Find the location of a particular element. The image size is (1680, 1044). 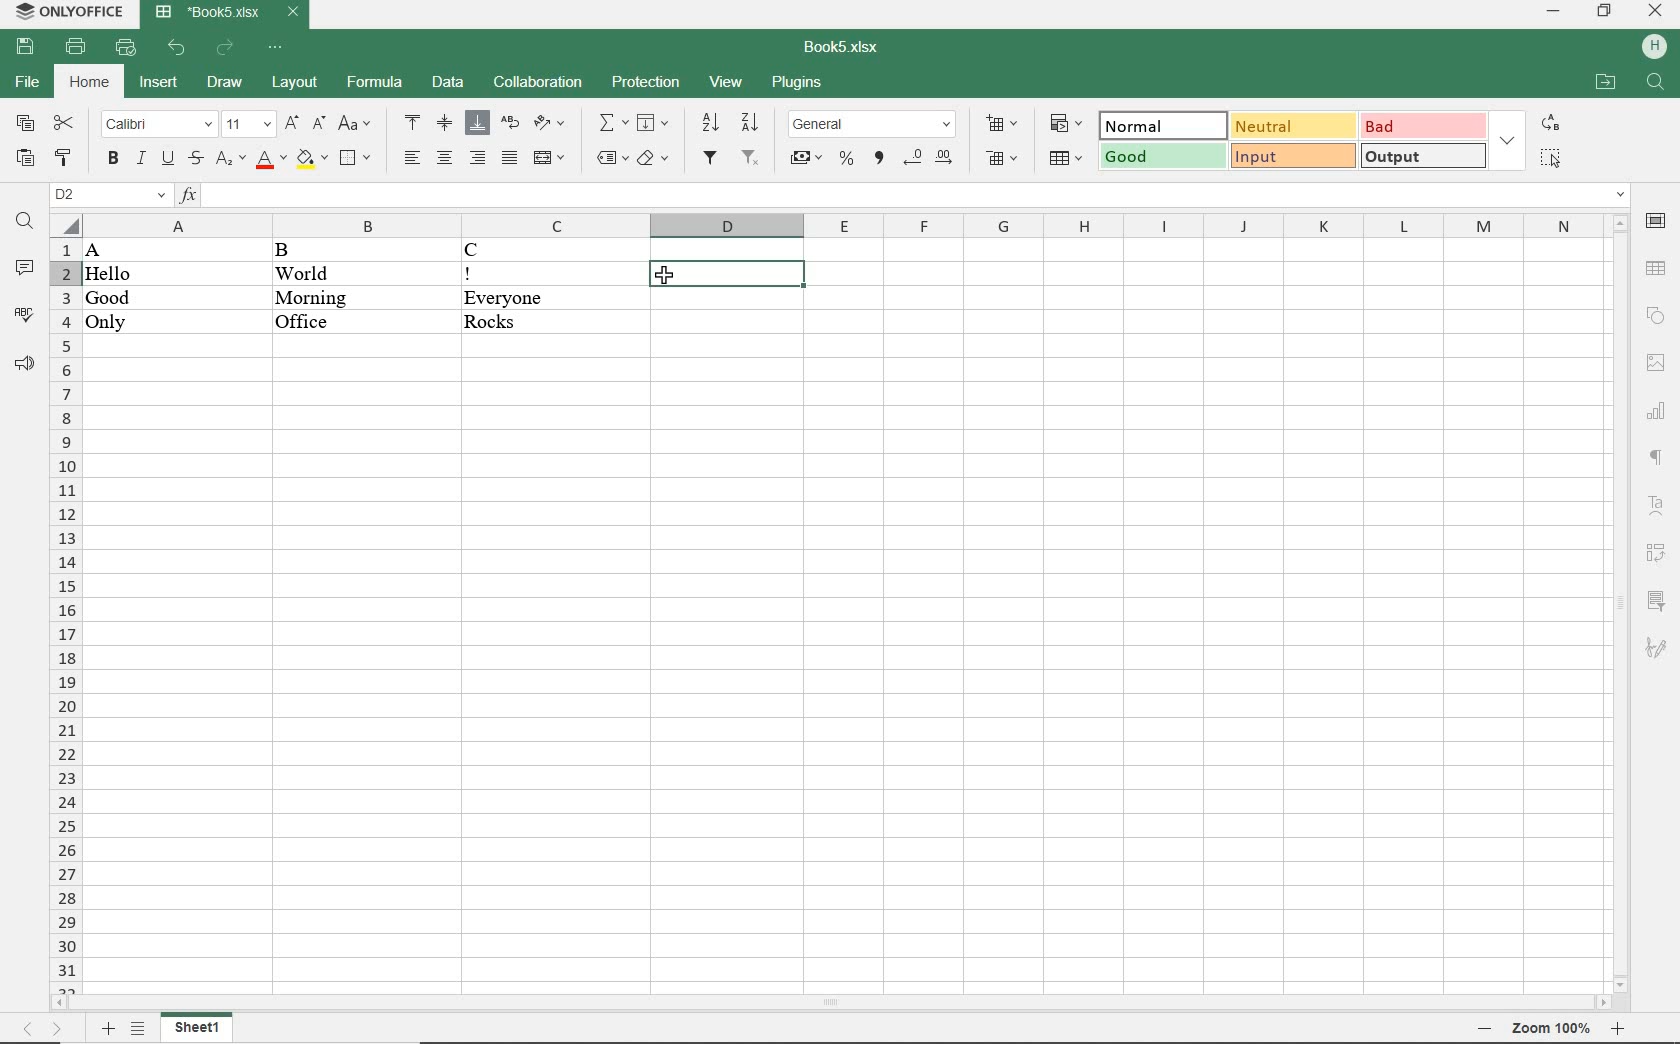

align left is located at coordinates (409, 156).